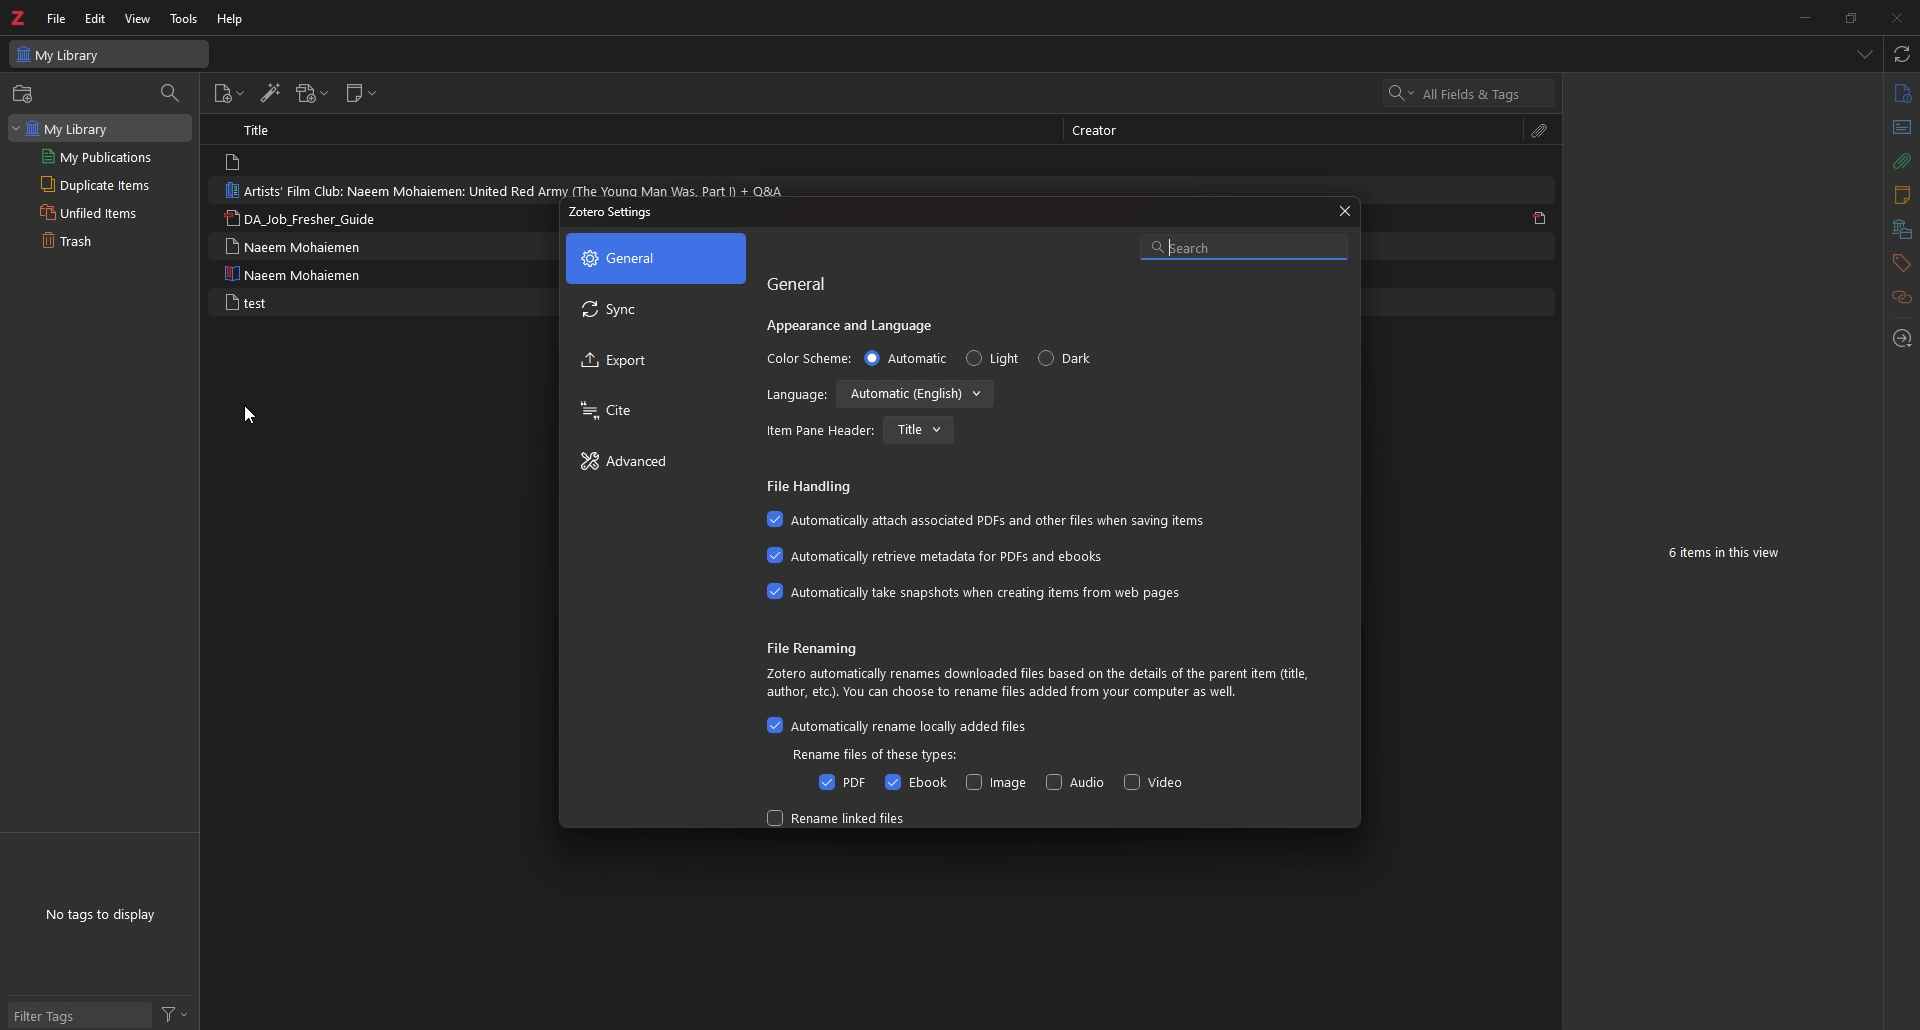  What do you see at coordinates (25, 94) in the screenshot?
I see `add items` at bounding box center [25, 94].